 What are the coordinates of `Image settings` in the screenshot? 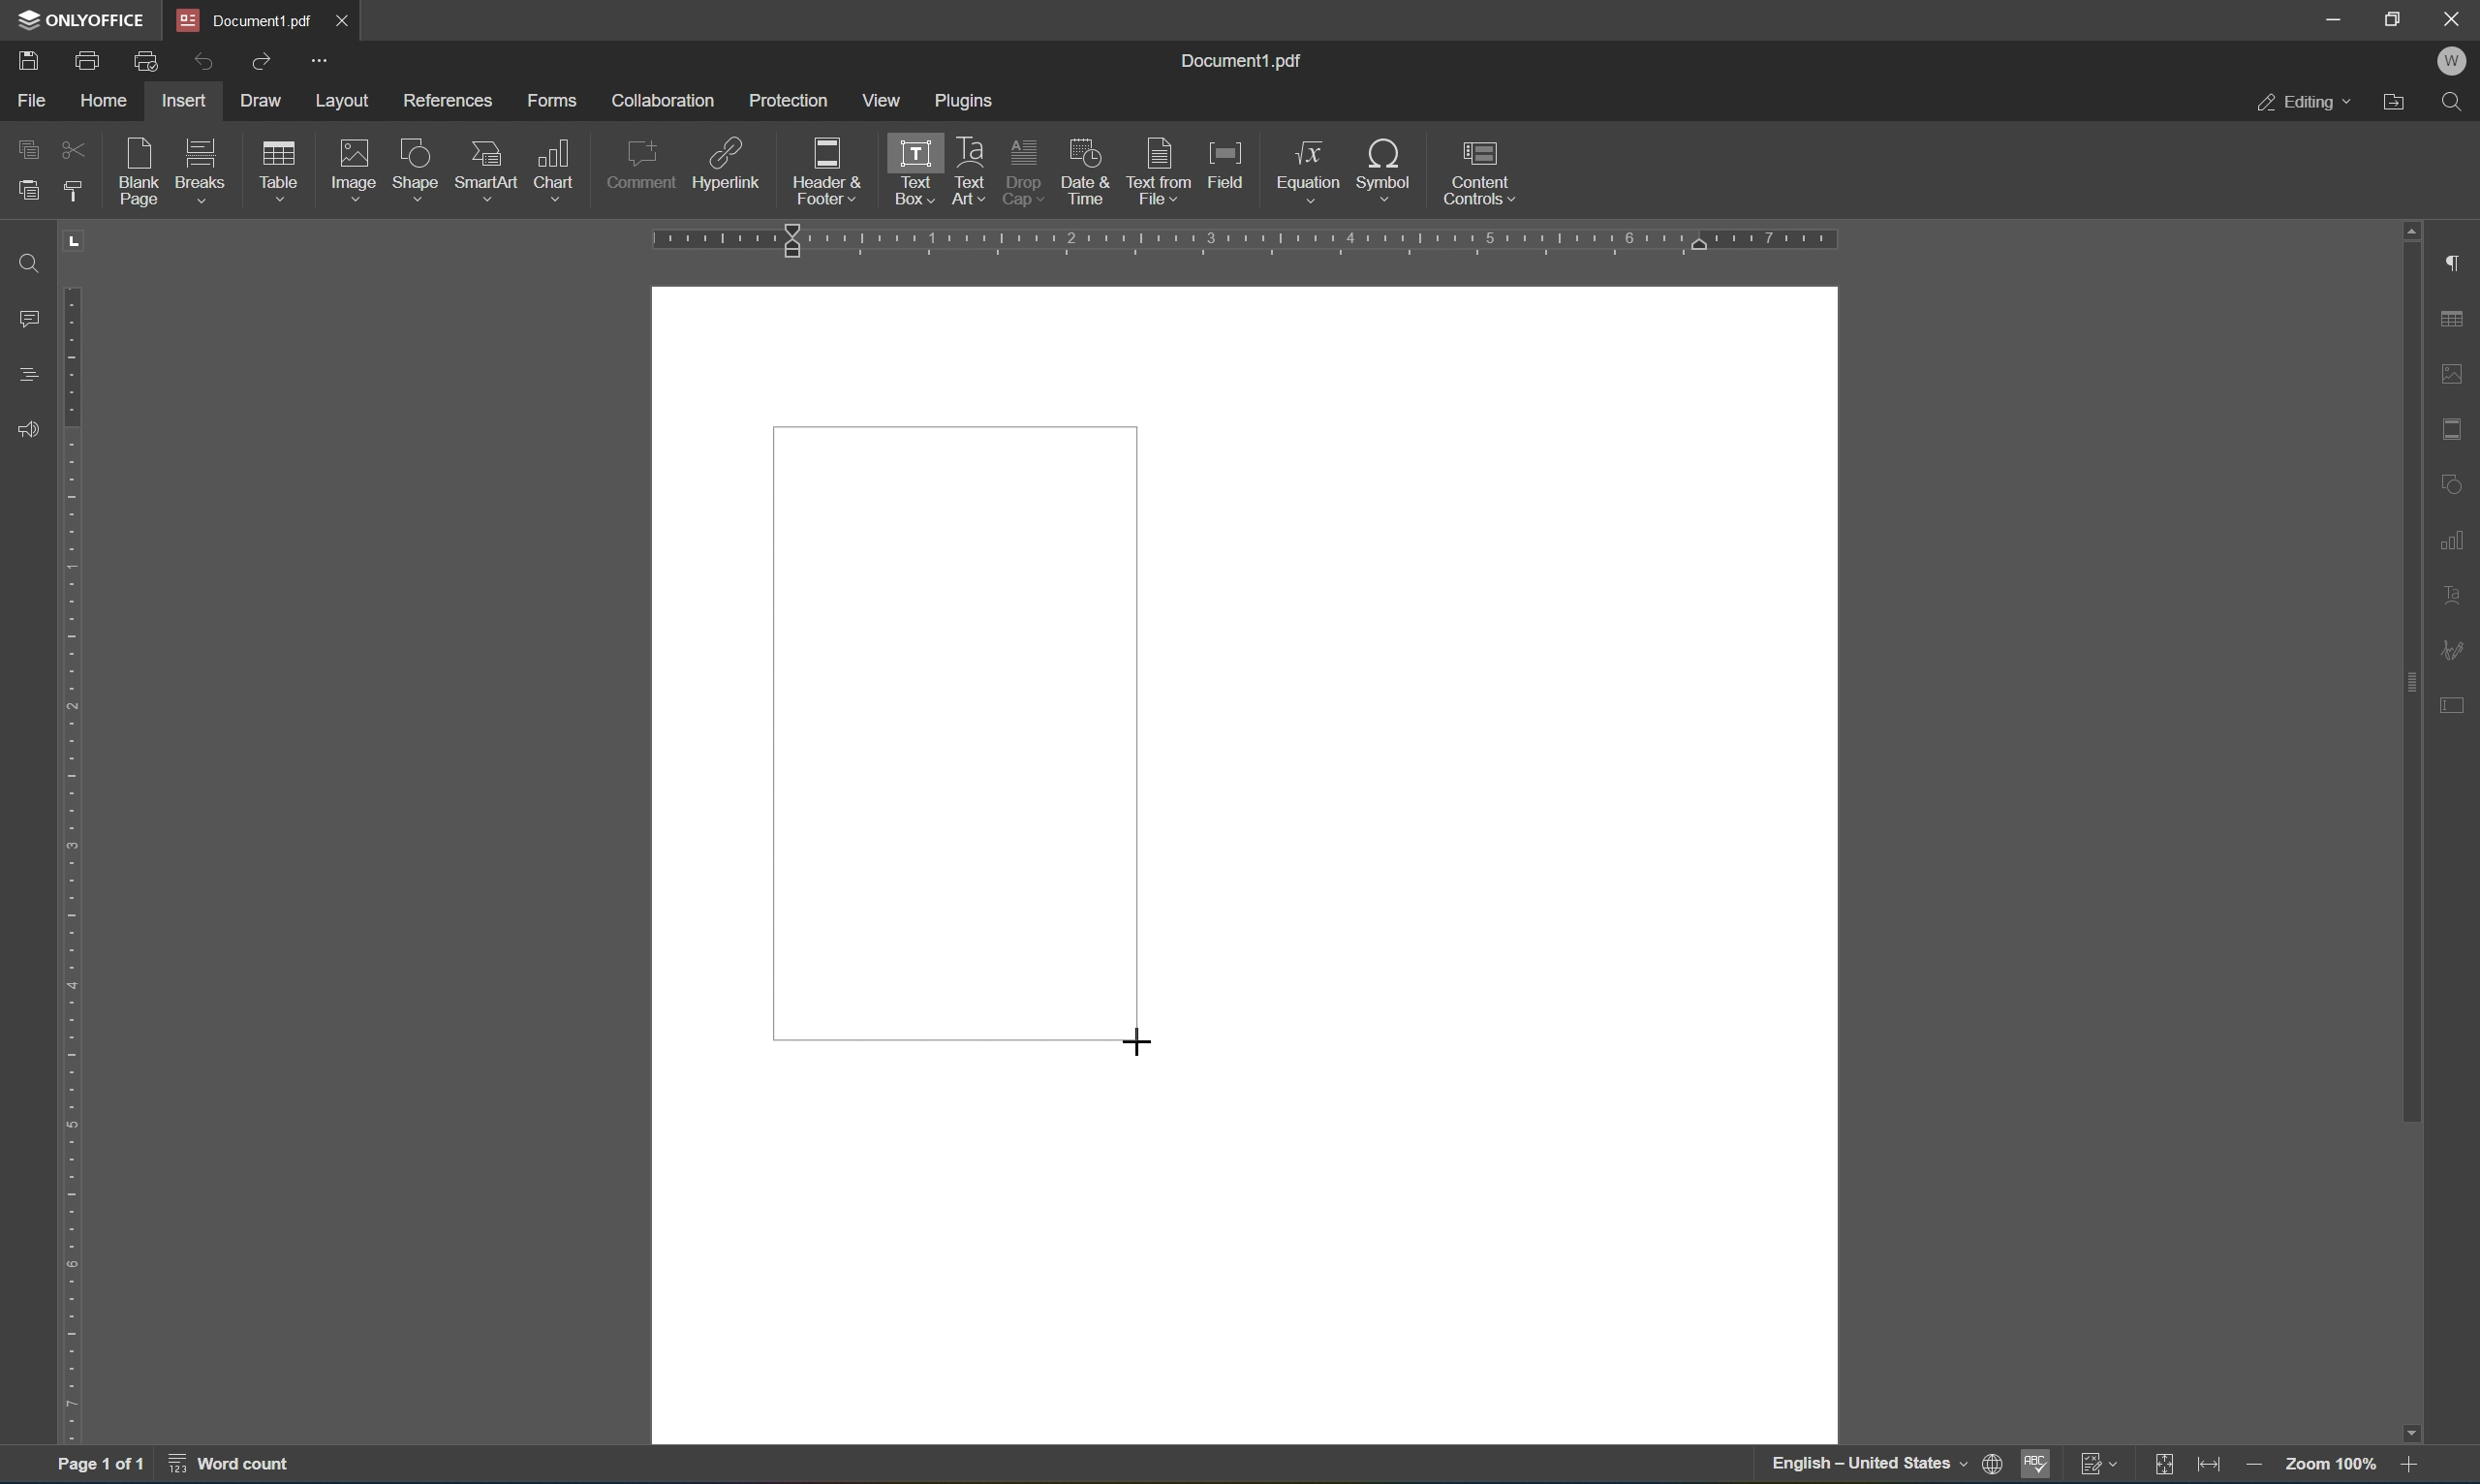 It's located at (2461, 371).